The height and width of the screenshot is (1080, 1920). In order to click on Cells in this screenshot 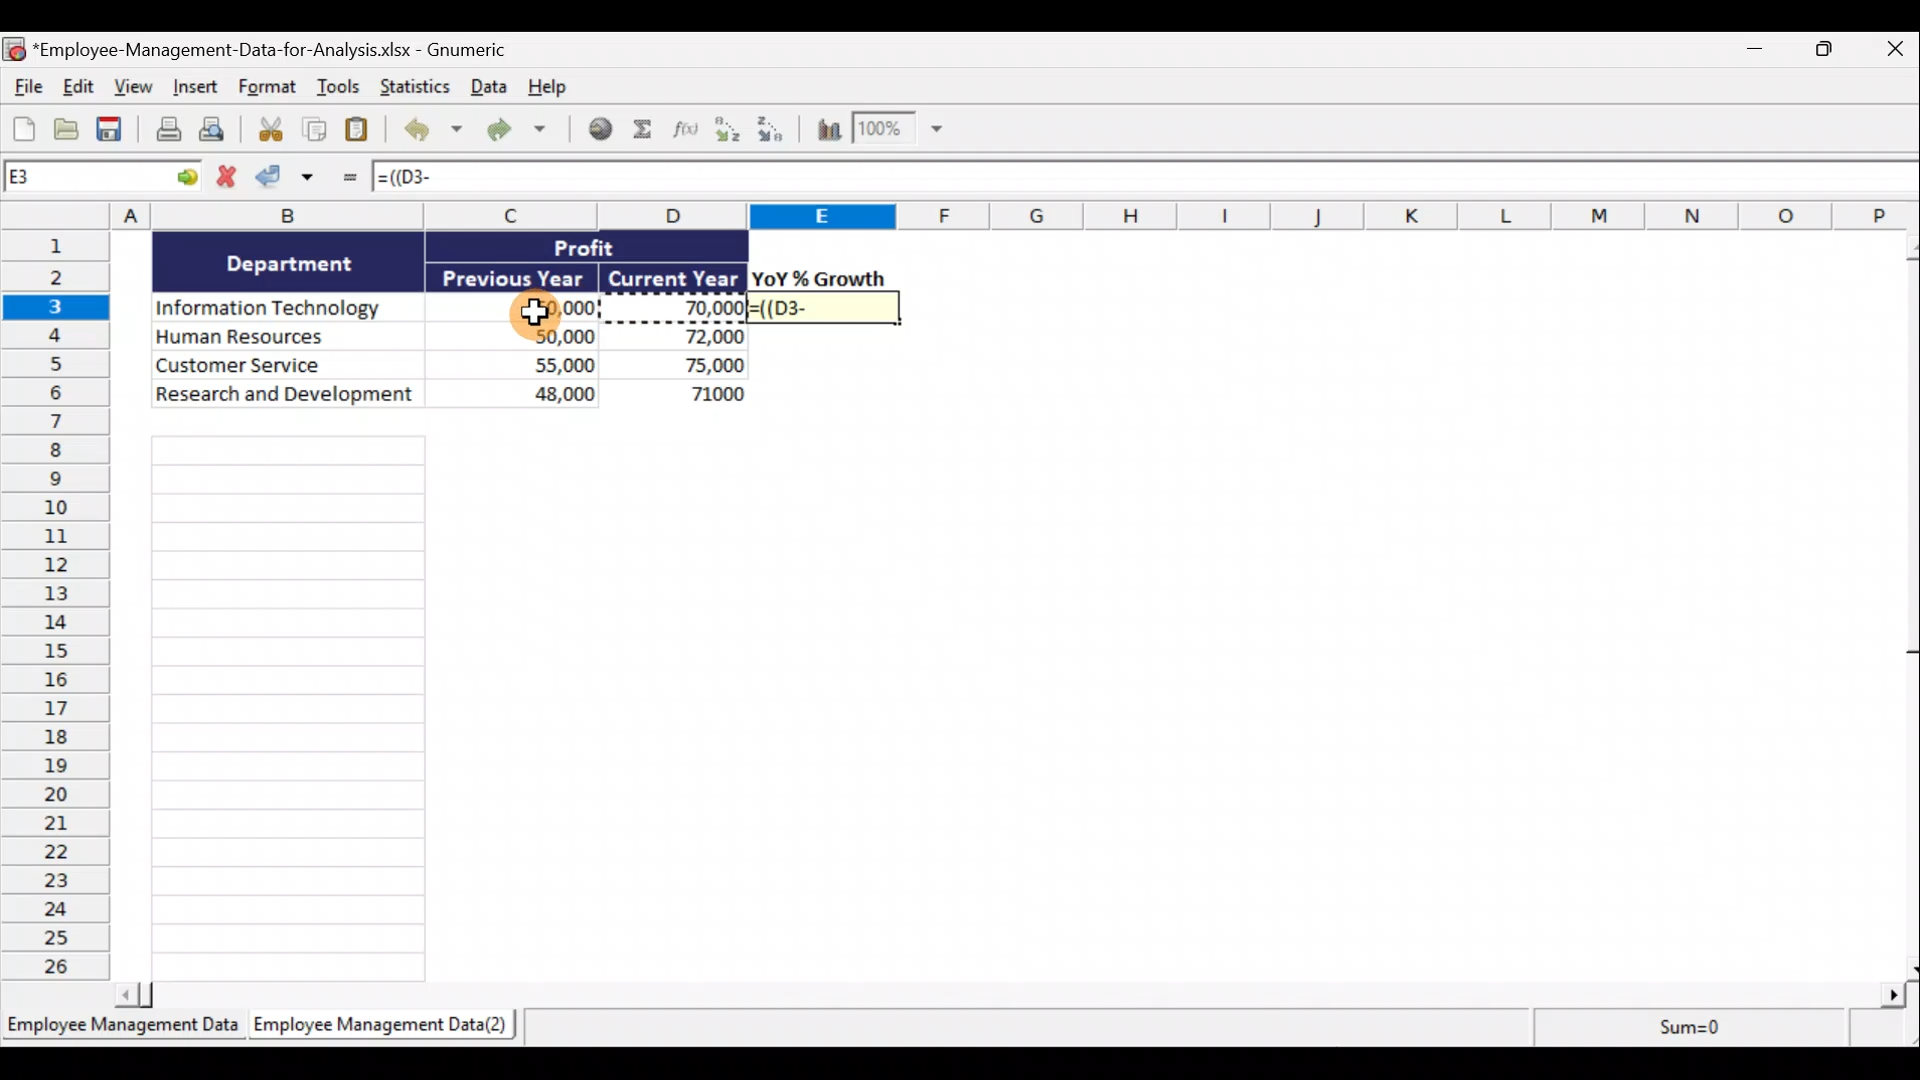, I will do `click(290, 708)`.